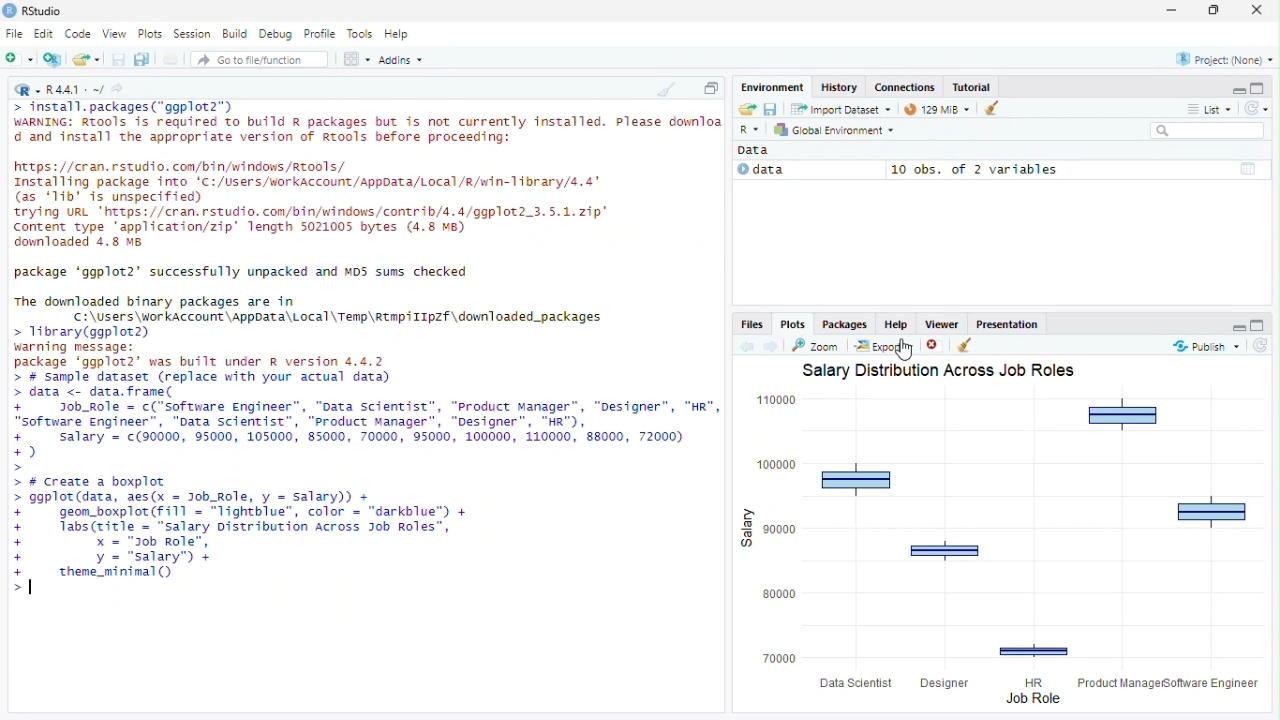  Describe the element at coordinates (144, 59) in the screenshot. I see `Save all open documents` at that location.